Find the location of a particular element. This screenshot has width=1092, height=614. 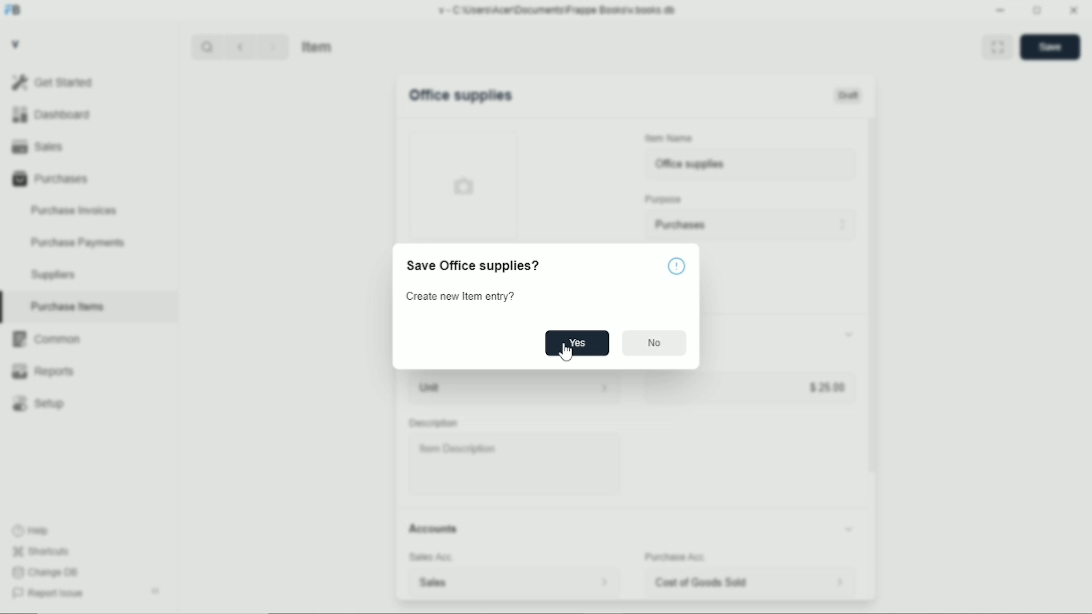

purchase invoices is located at coordinates (74, 211).